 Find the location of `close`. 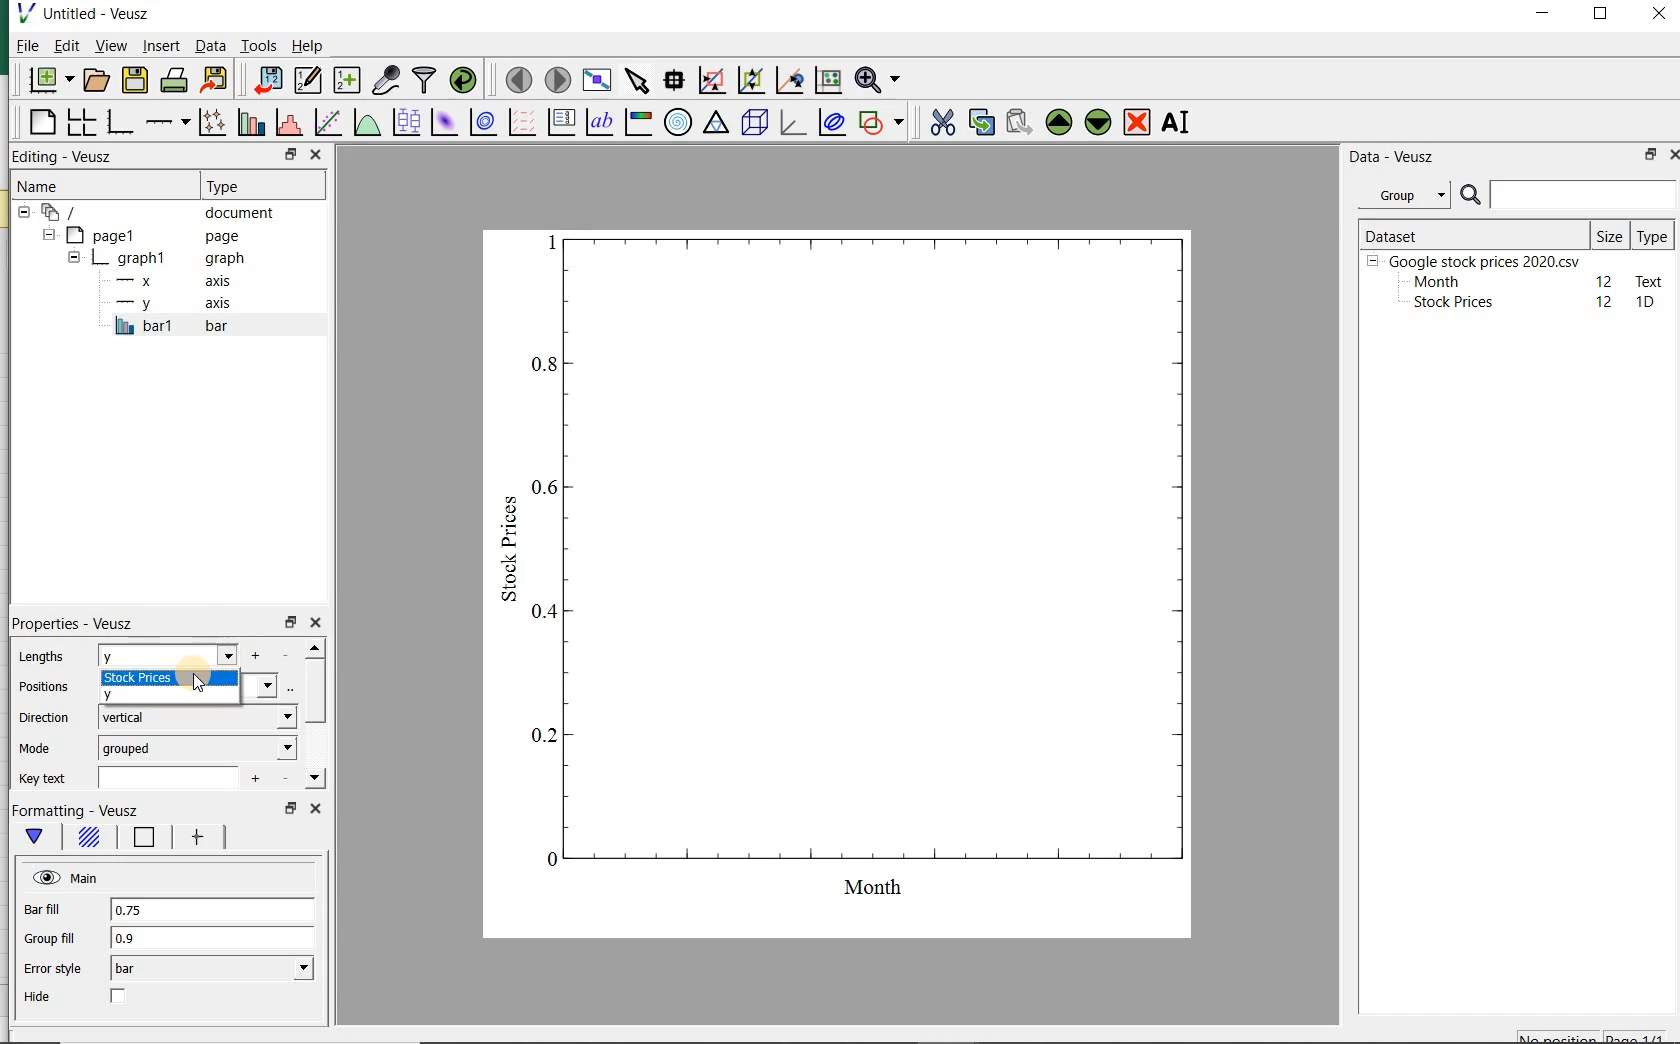

close is located at coordinates (1659, 15).